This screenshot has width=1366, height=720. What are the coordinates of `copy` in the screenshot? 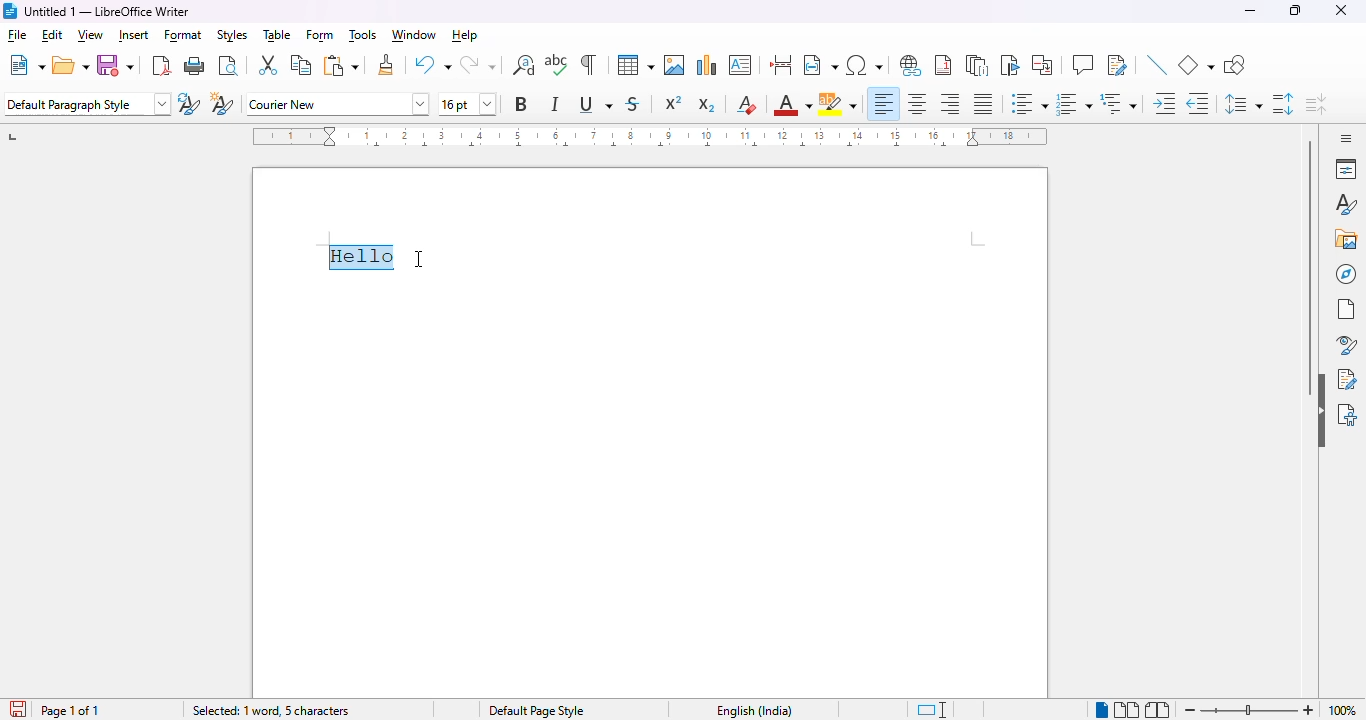 It's located at (300, 64).